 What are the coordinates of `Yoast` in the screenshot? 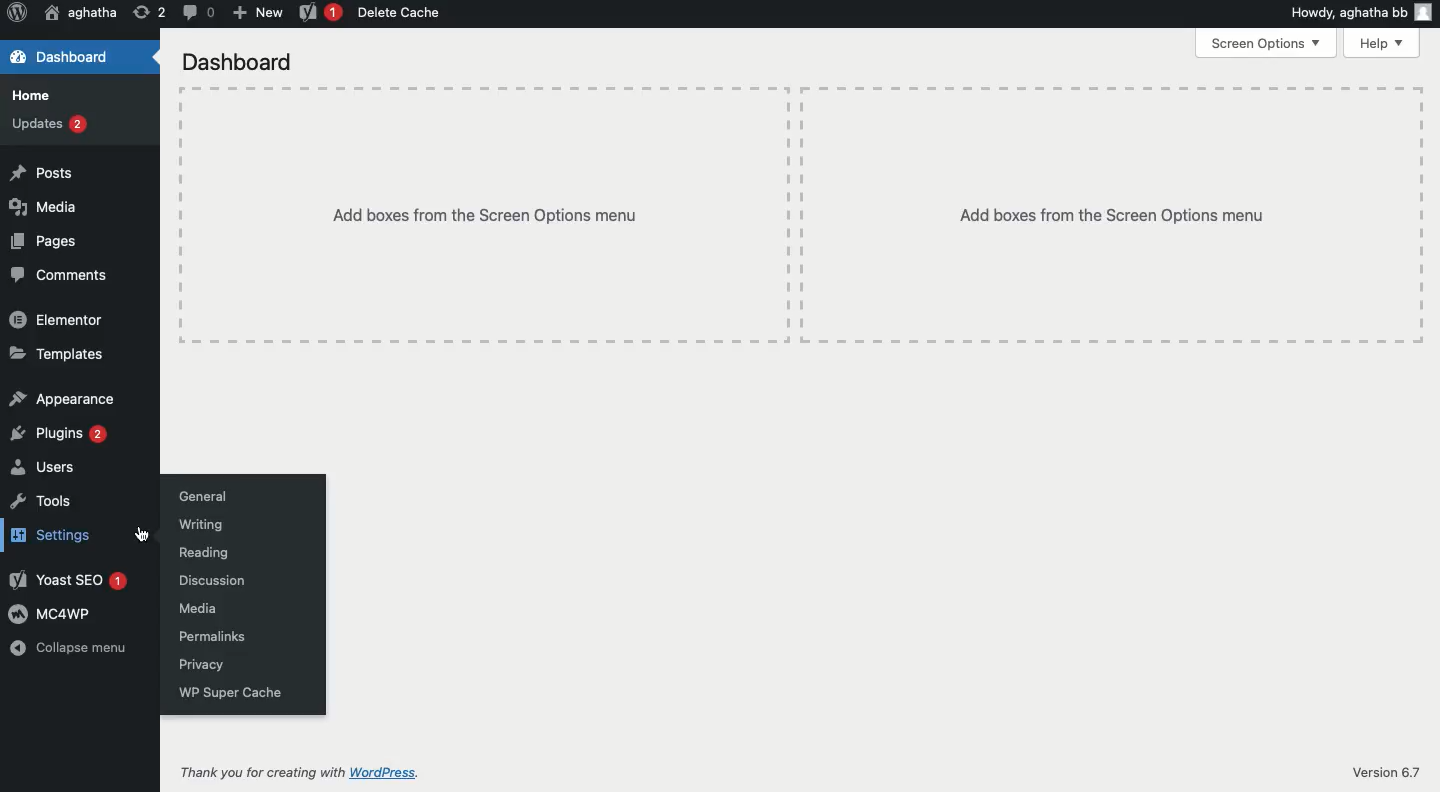 It's located at (321, 11).